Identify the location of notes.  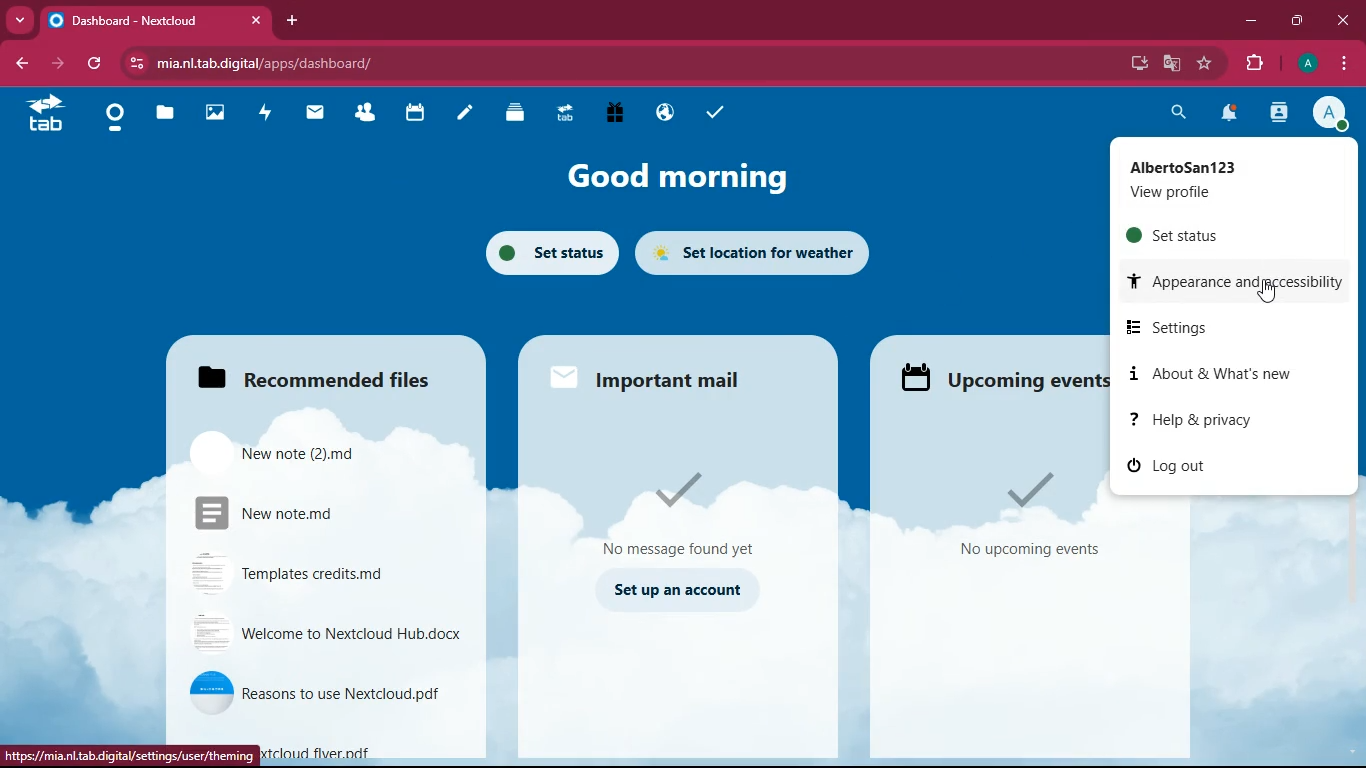
(469, 117).